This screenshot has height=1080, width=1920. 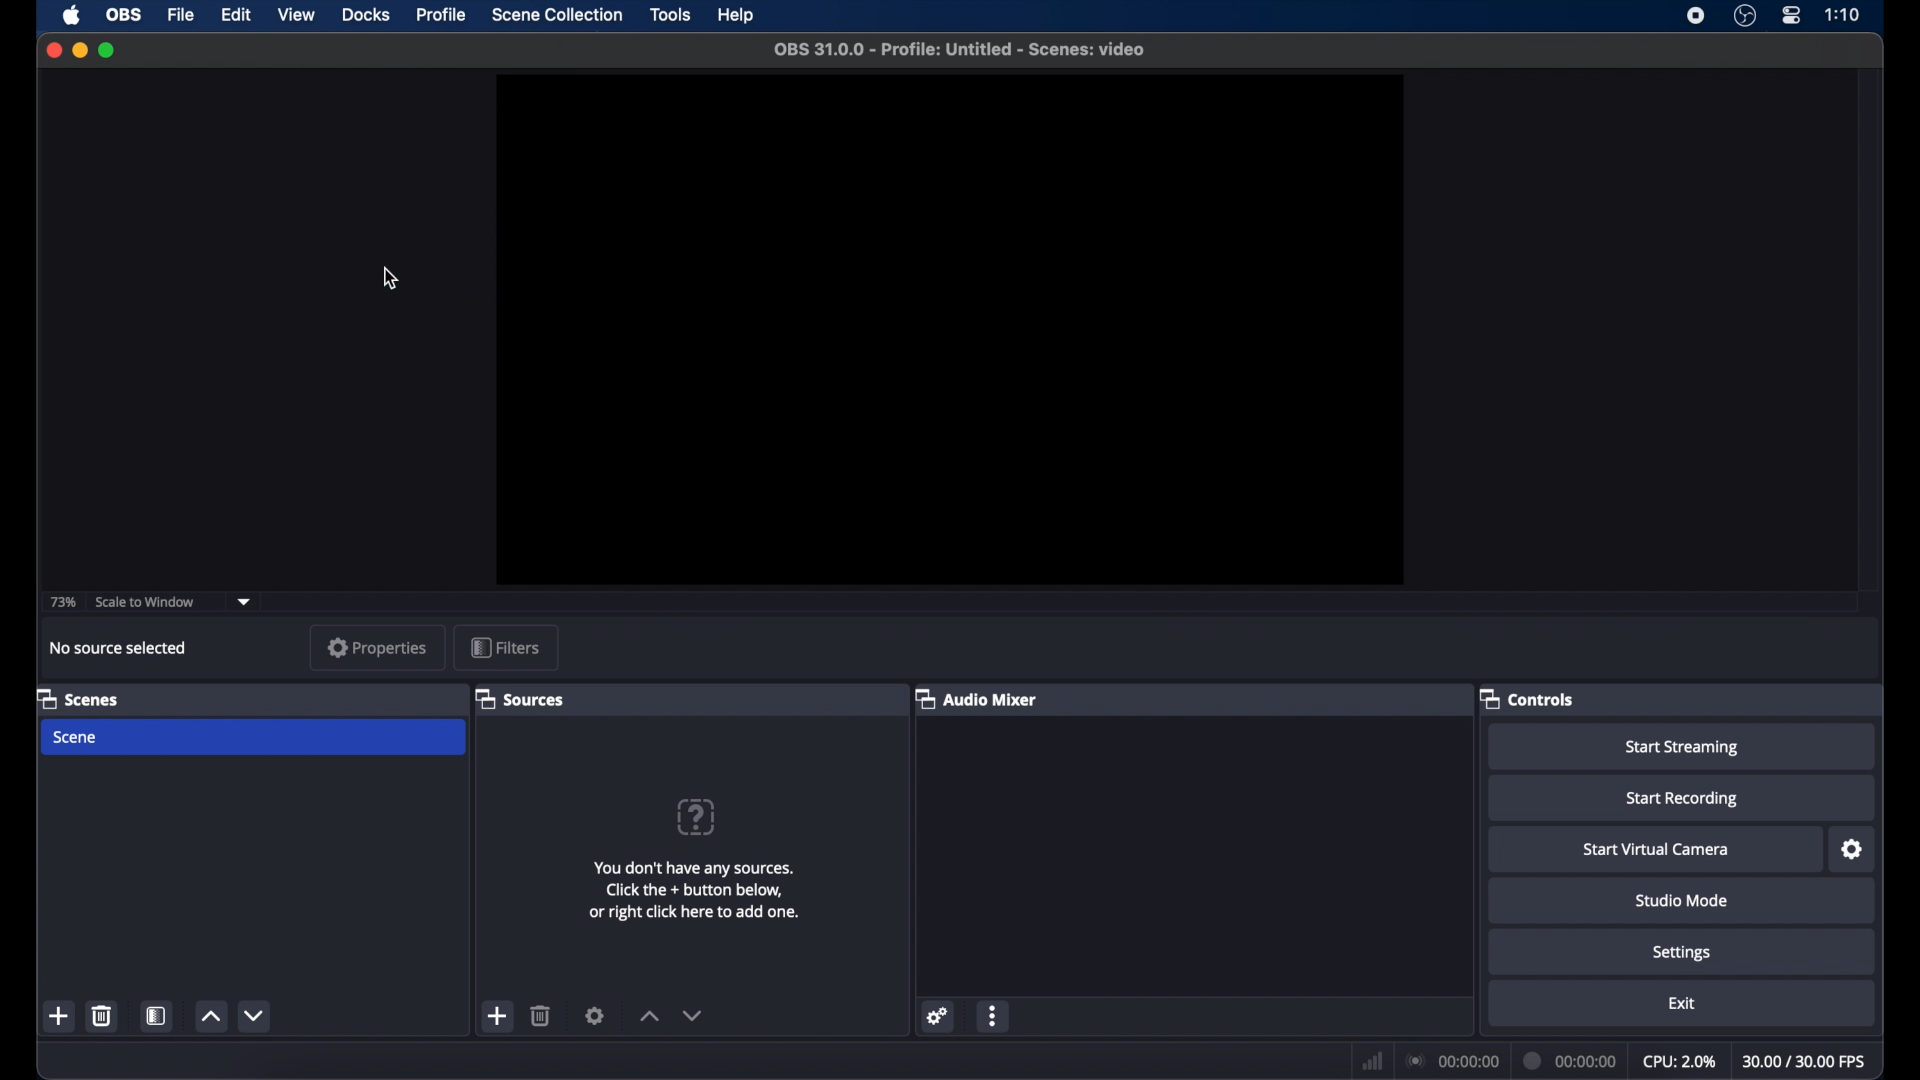 I want to click on delete, so click(x=103, y=1015).